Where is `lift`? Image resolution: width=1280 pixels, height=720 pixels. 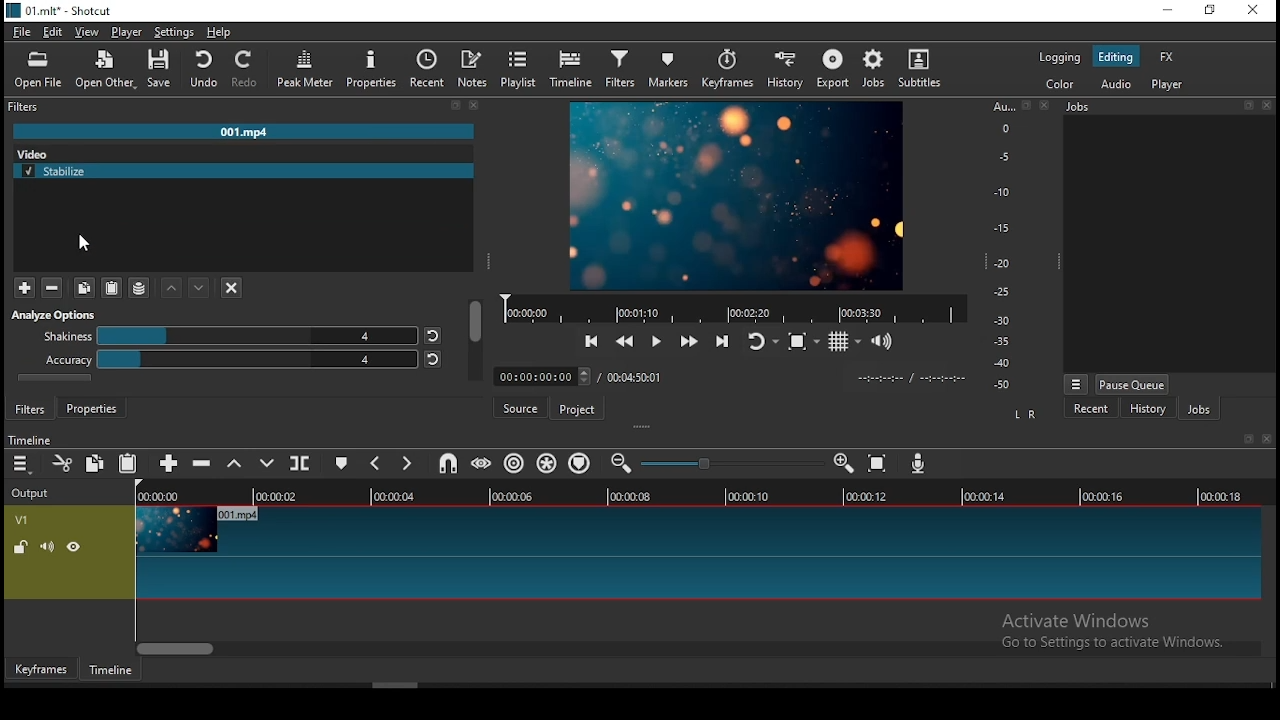
lift is located at coordinates (231, 464).